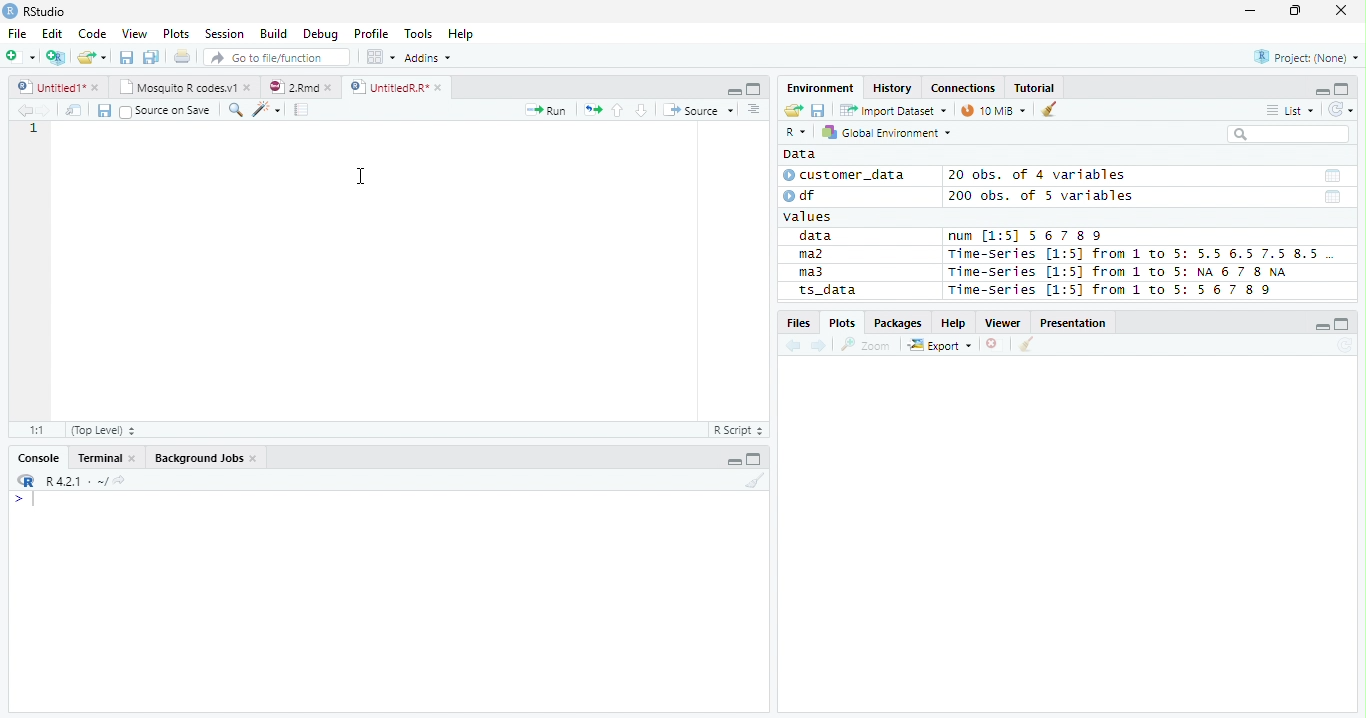 This screenshot has height=718, width=1366. Describe the element at coordinates (223, 33) in the screenshot. I see `Session` at that location.